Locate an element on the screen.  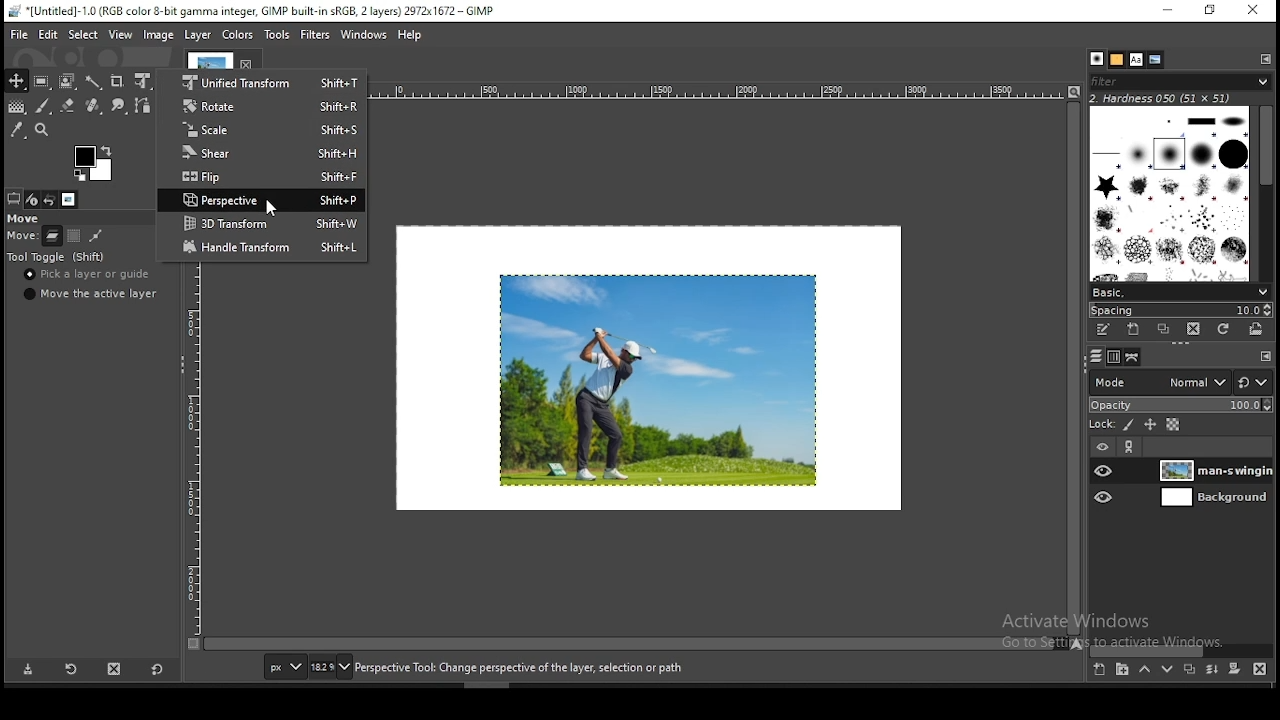
move the active layer is located at coordinates (93, 295).